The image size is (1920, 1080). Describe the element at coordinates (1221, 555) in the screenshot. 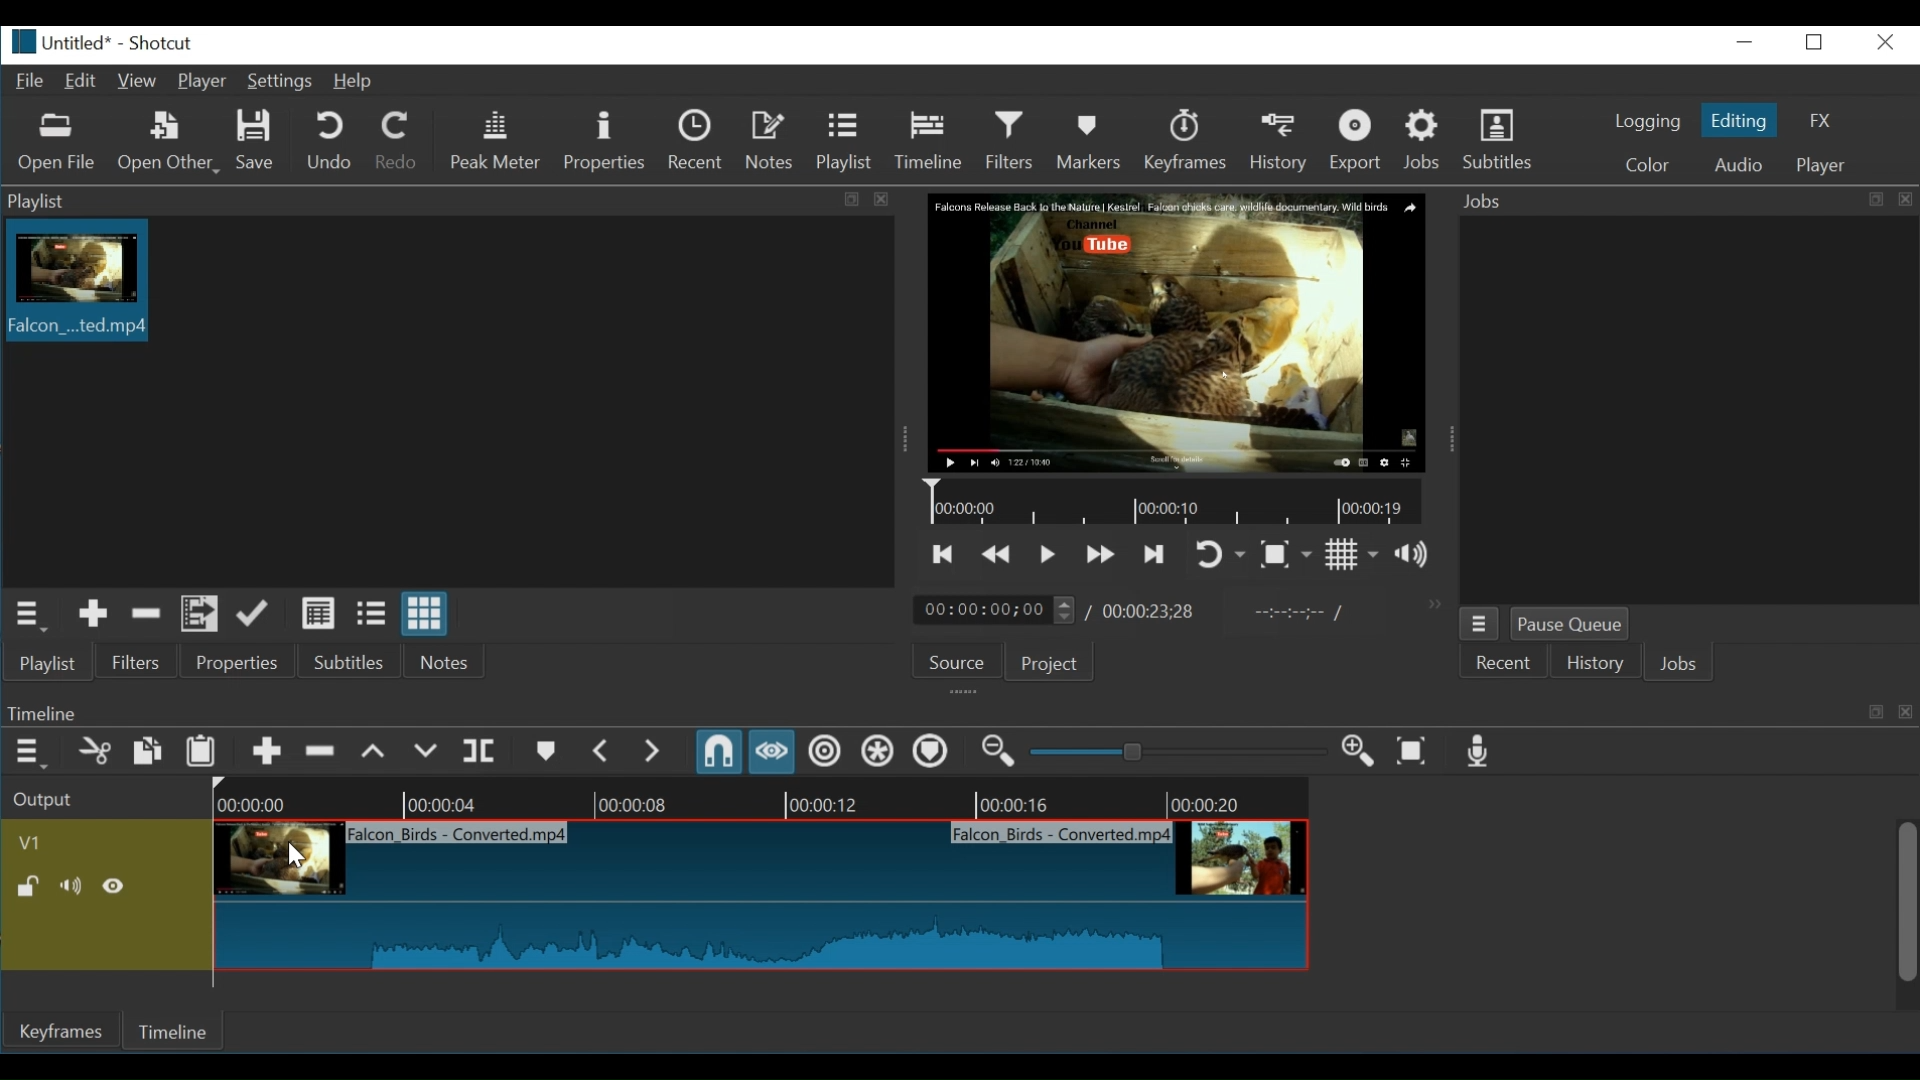

I see `Toggle player looping` at that location.